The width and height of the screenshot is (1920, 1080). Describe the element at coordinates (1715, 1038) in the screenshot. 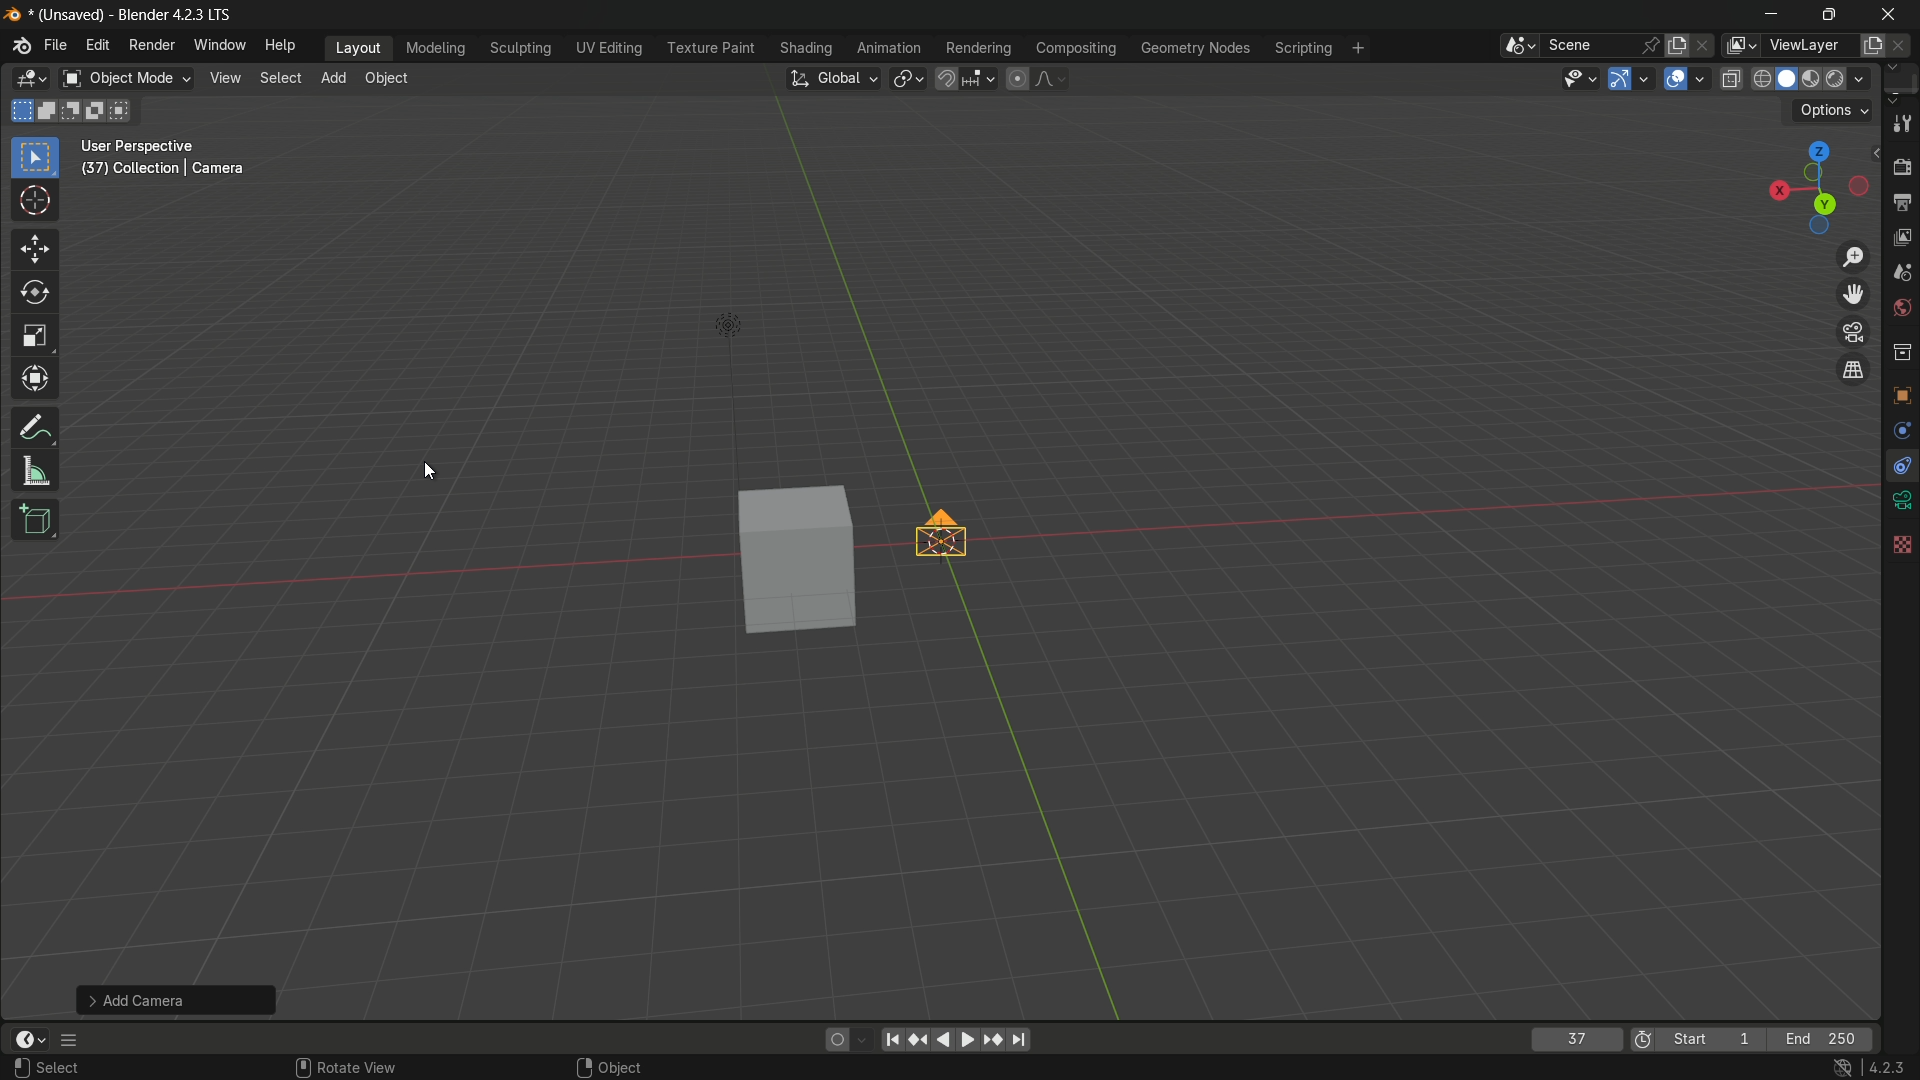

I see `first frame of the playback ` at that location.